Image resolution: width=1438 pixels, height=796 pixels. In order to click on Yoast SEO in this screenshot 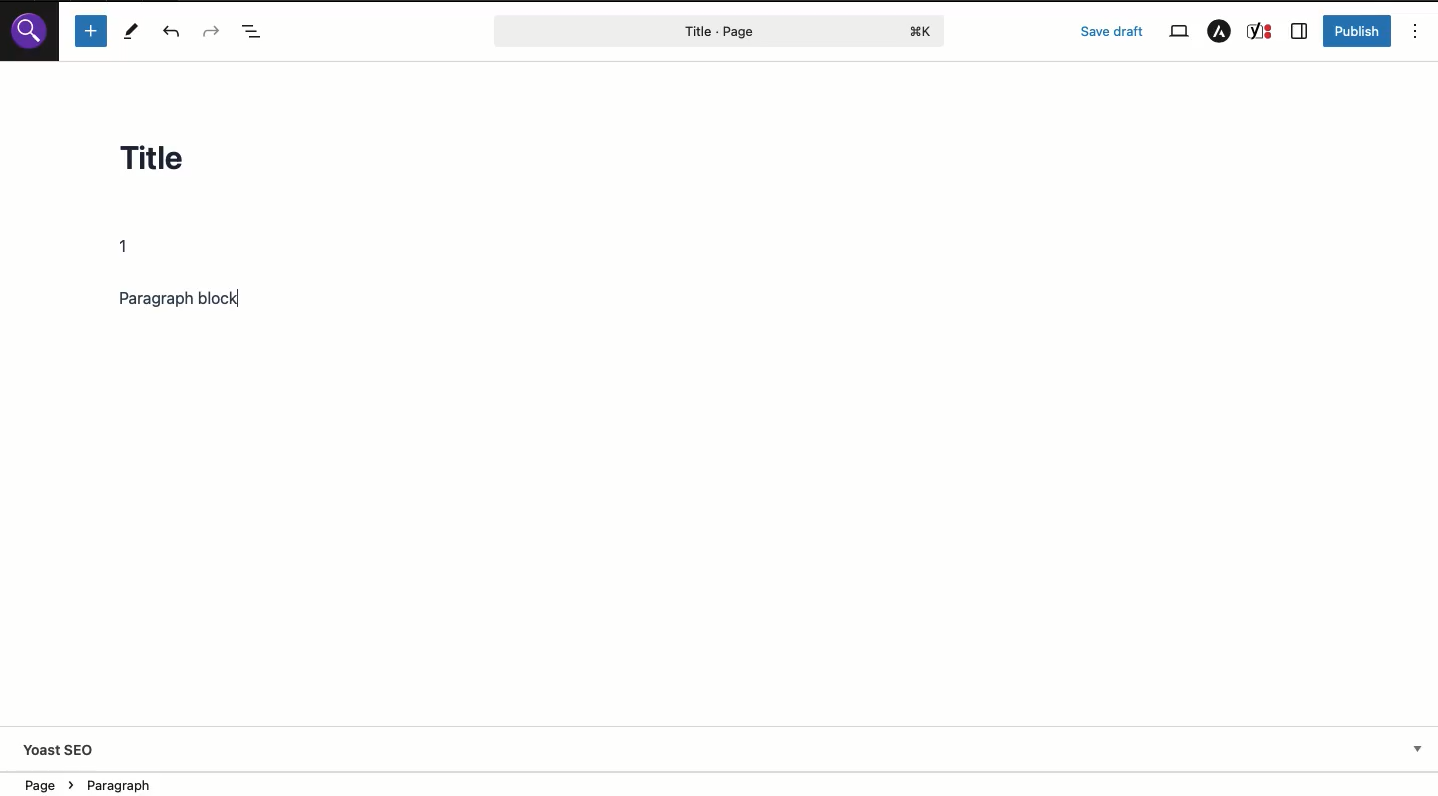, I will do `click(61, 752)`.